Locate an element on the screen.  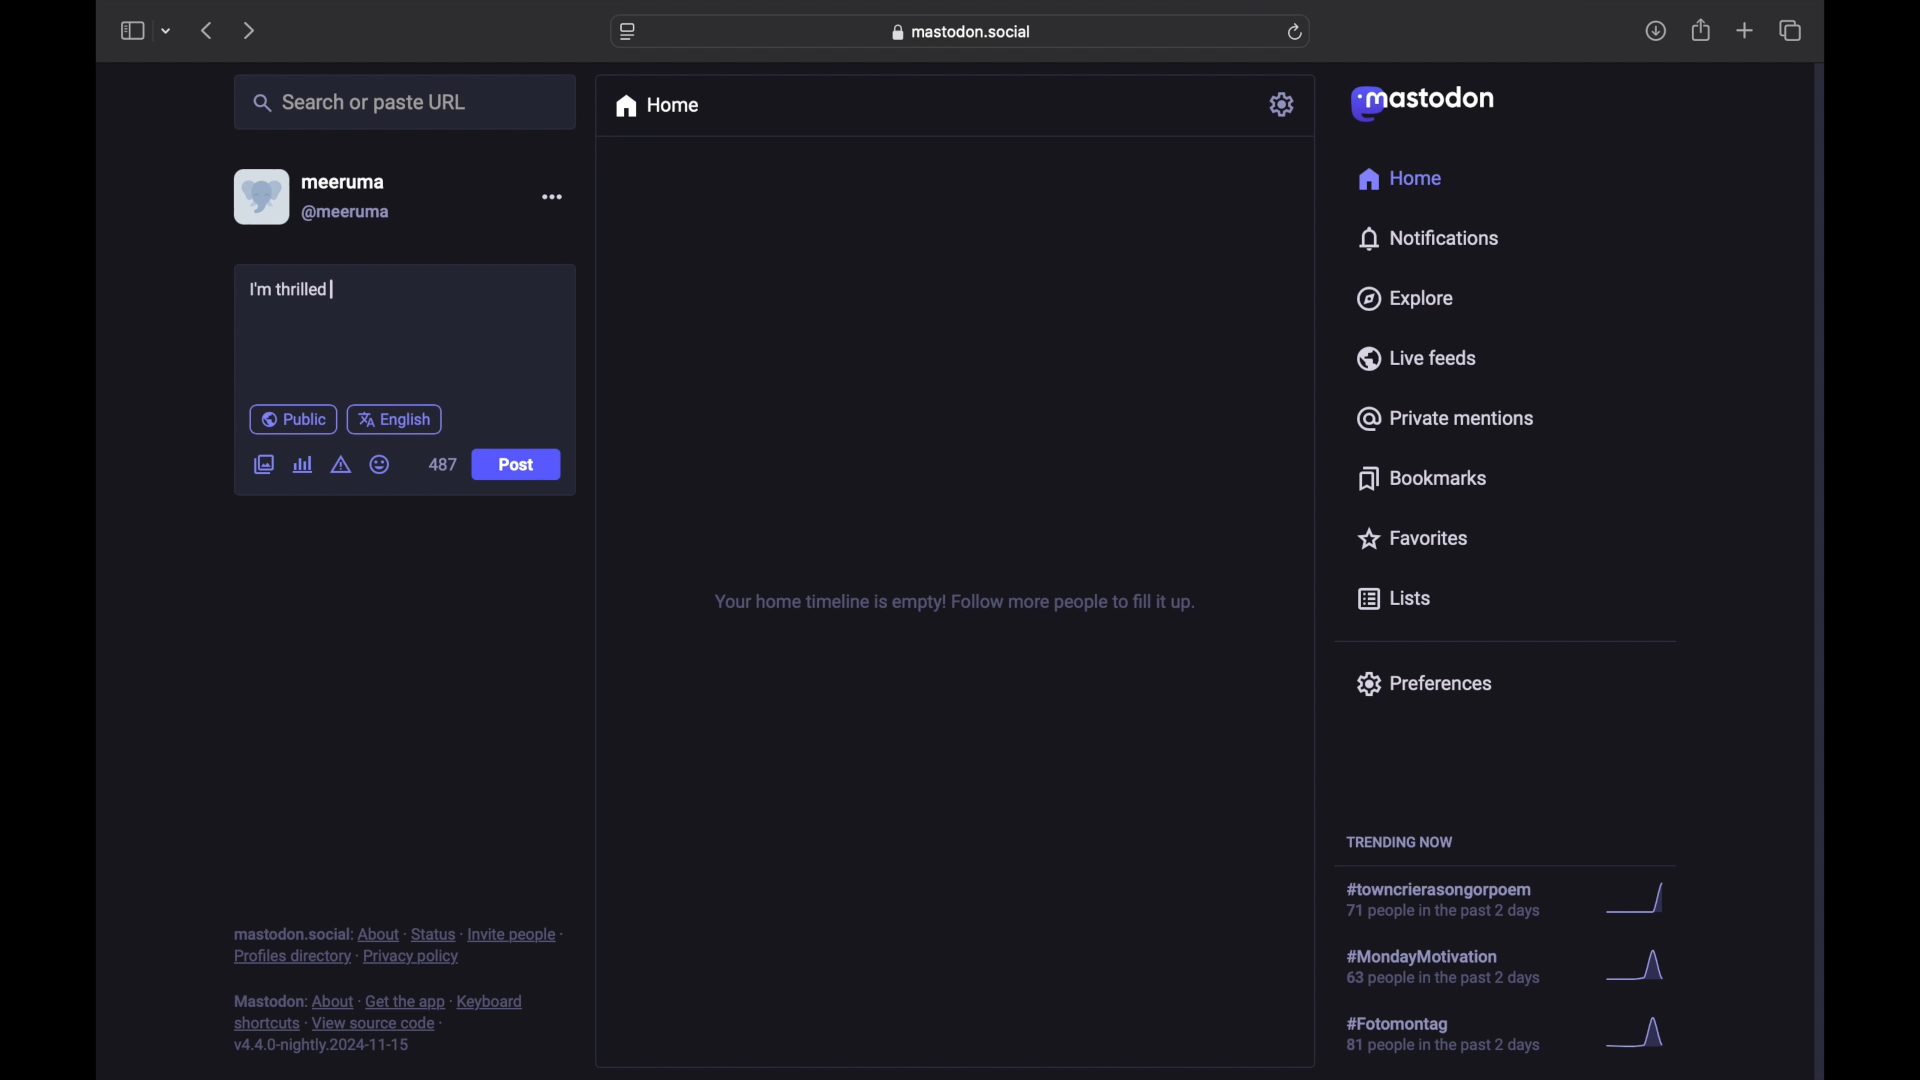
show tab overview is located at coordinates (1792, 30).